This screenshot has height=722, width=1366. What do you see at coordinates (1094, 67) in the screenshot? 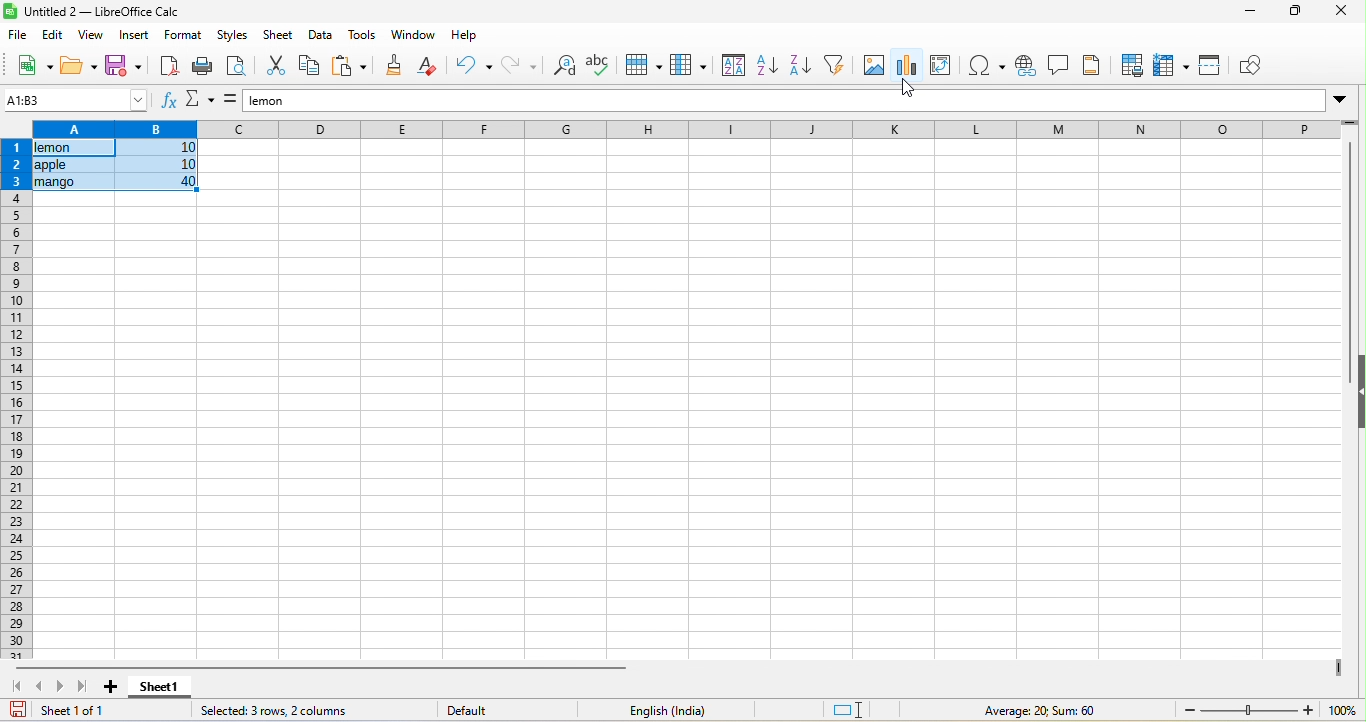
I see `header and footers` at bounding box center [1094, 67].